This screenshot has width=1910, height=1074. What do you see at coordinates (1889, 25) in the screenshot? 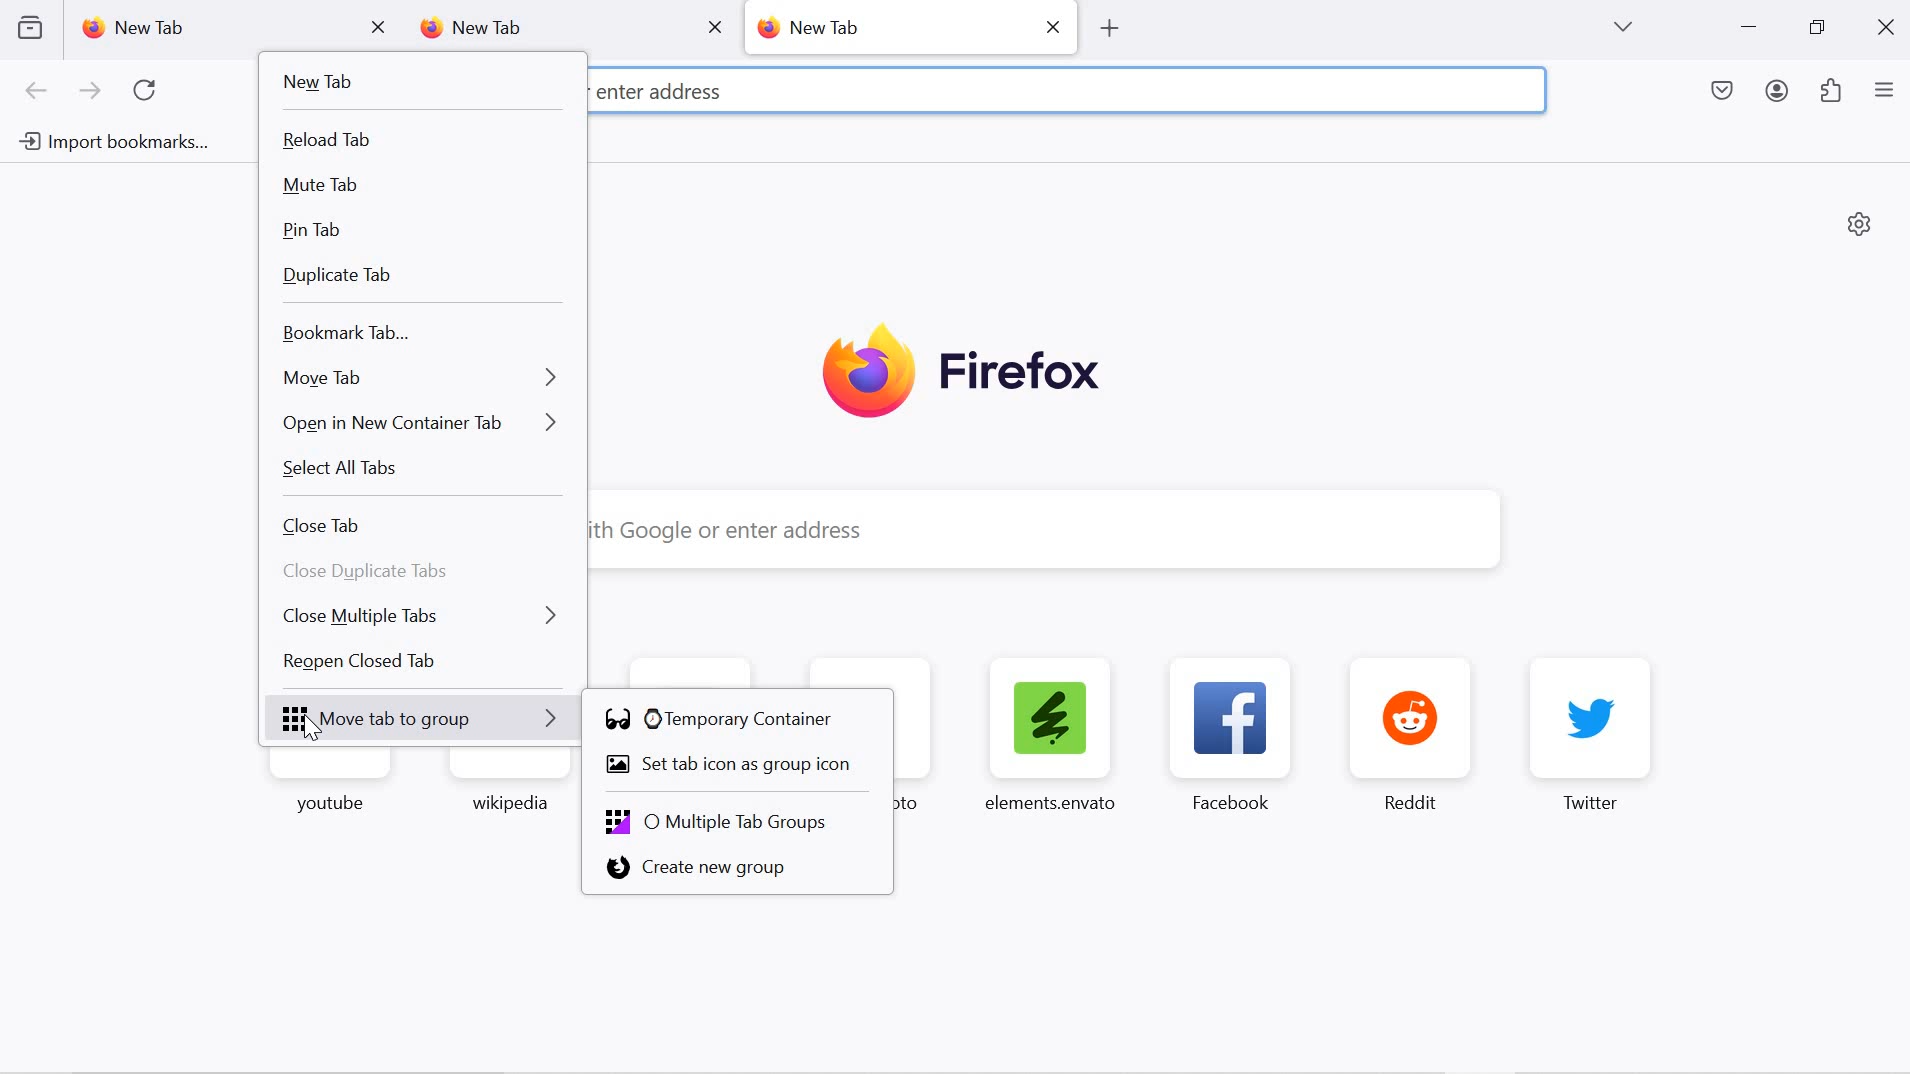
I see `close` at bounding box center [1889, 25].